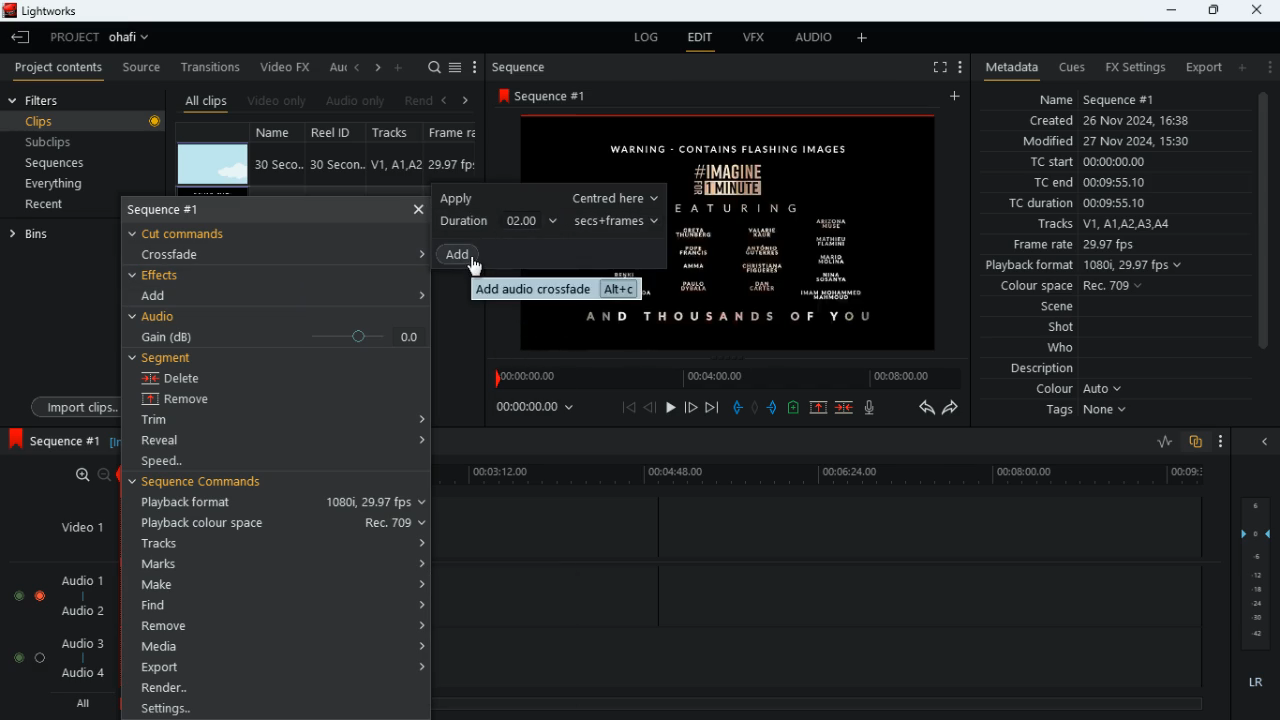  What do you see at coordinates (422, 293) in the screenshot?
I see `Accordion` at bounding box center [422, 293].